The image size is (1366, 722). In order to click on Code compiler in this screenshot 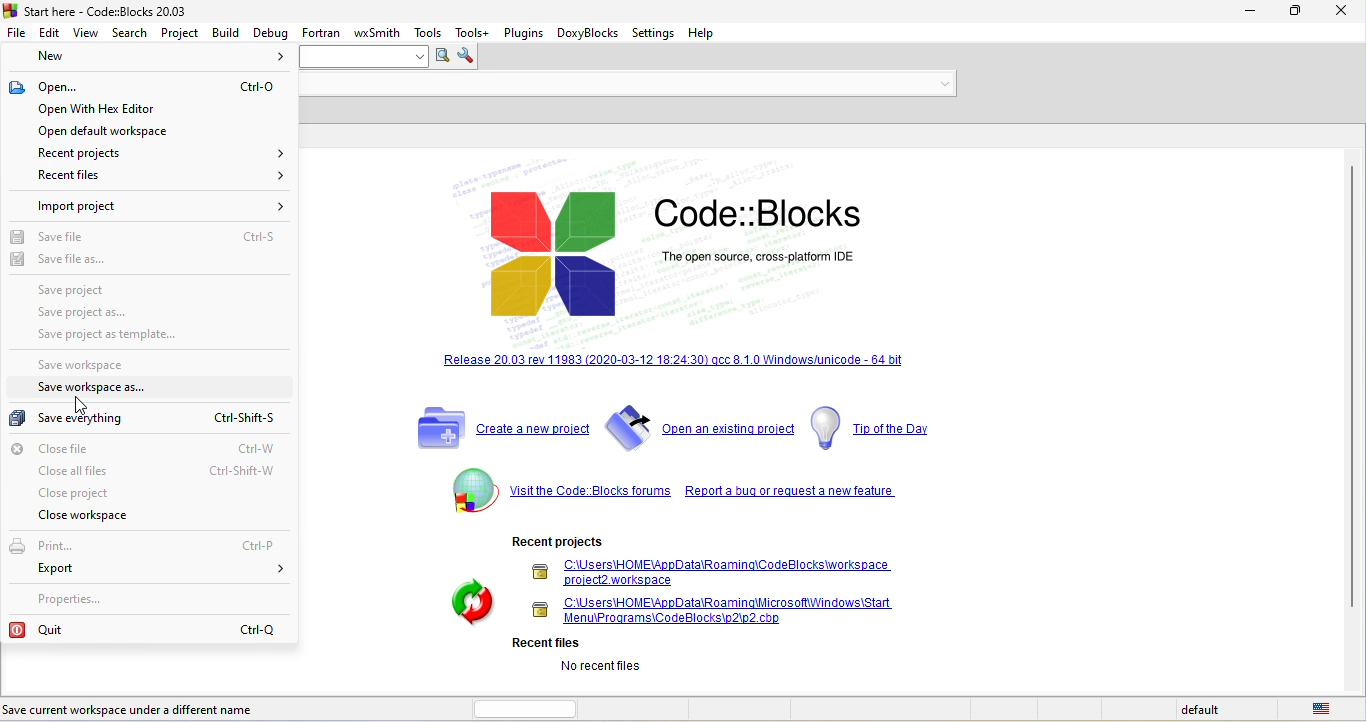, I will do `click(628, 85)`.